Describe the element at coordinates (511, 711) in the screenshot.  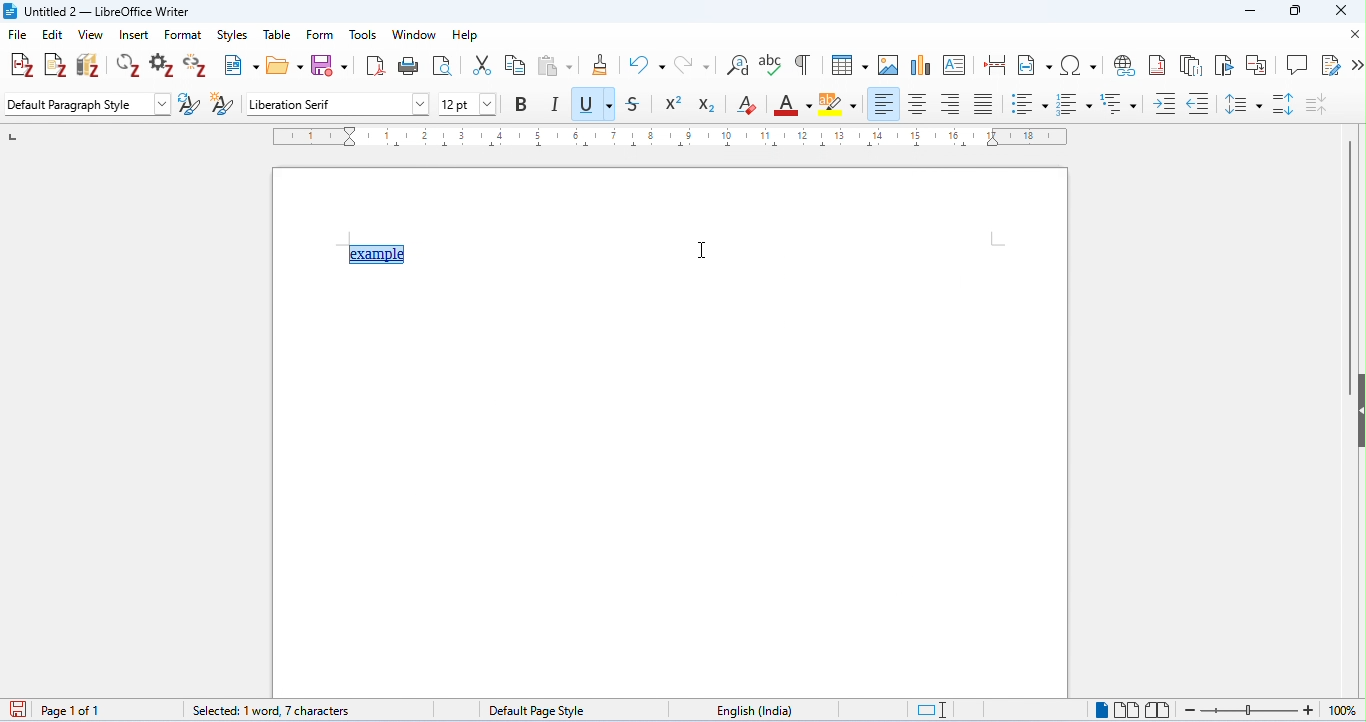
I see `default page style` at that location.